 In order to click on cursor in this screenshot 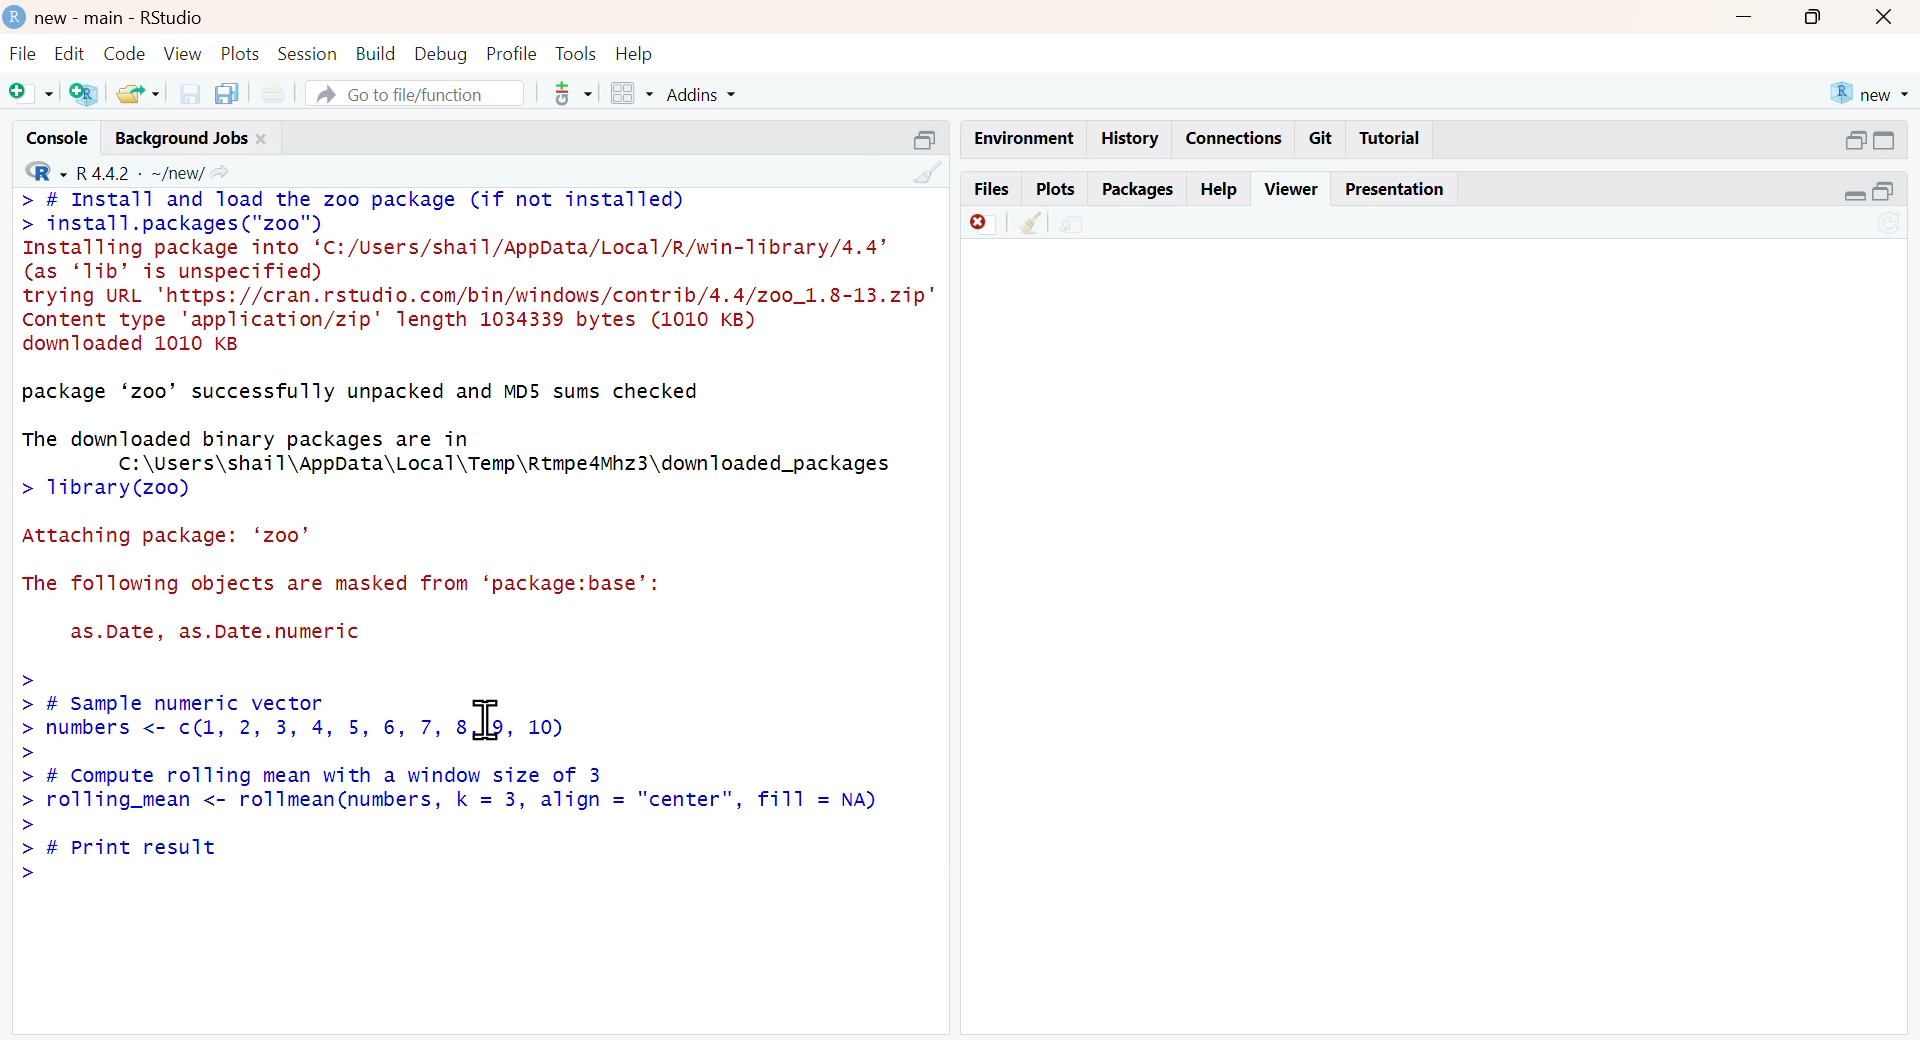, I will do `click(486, 721)`.